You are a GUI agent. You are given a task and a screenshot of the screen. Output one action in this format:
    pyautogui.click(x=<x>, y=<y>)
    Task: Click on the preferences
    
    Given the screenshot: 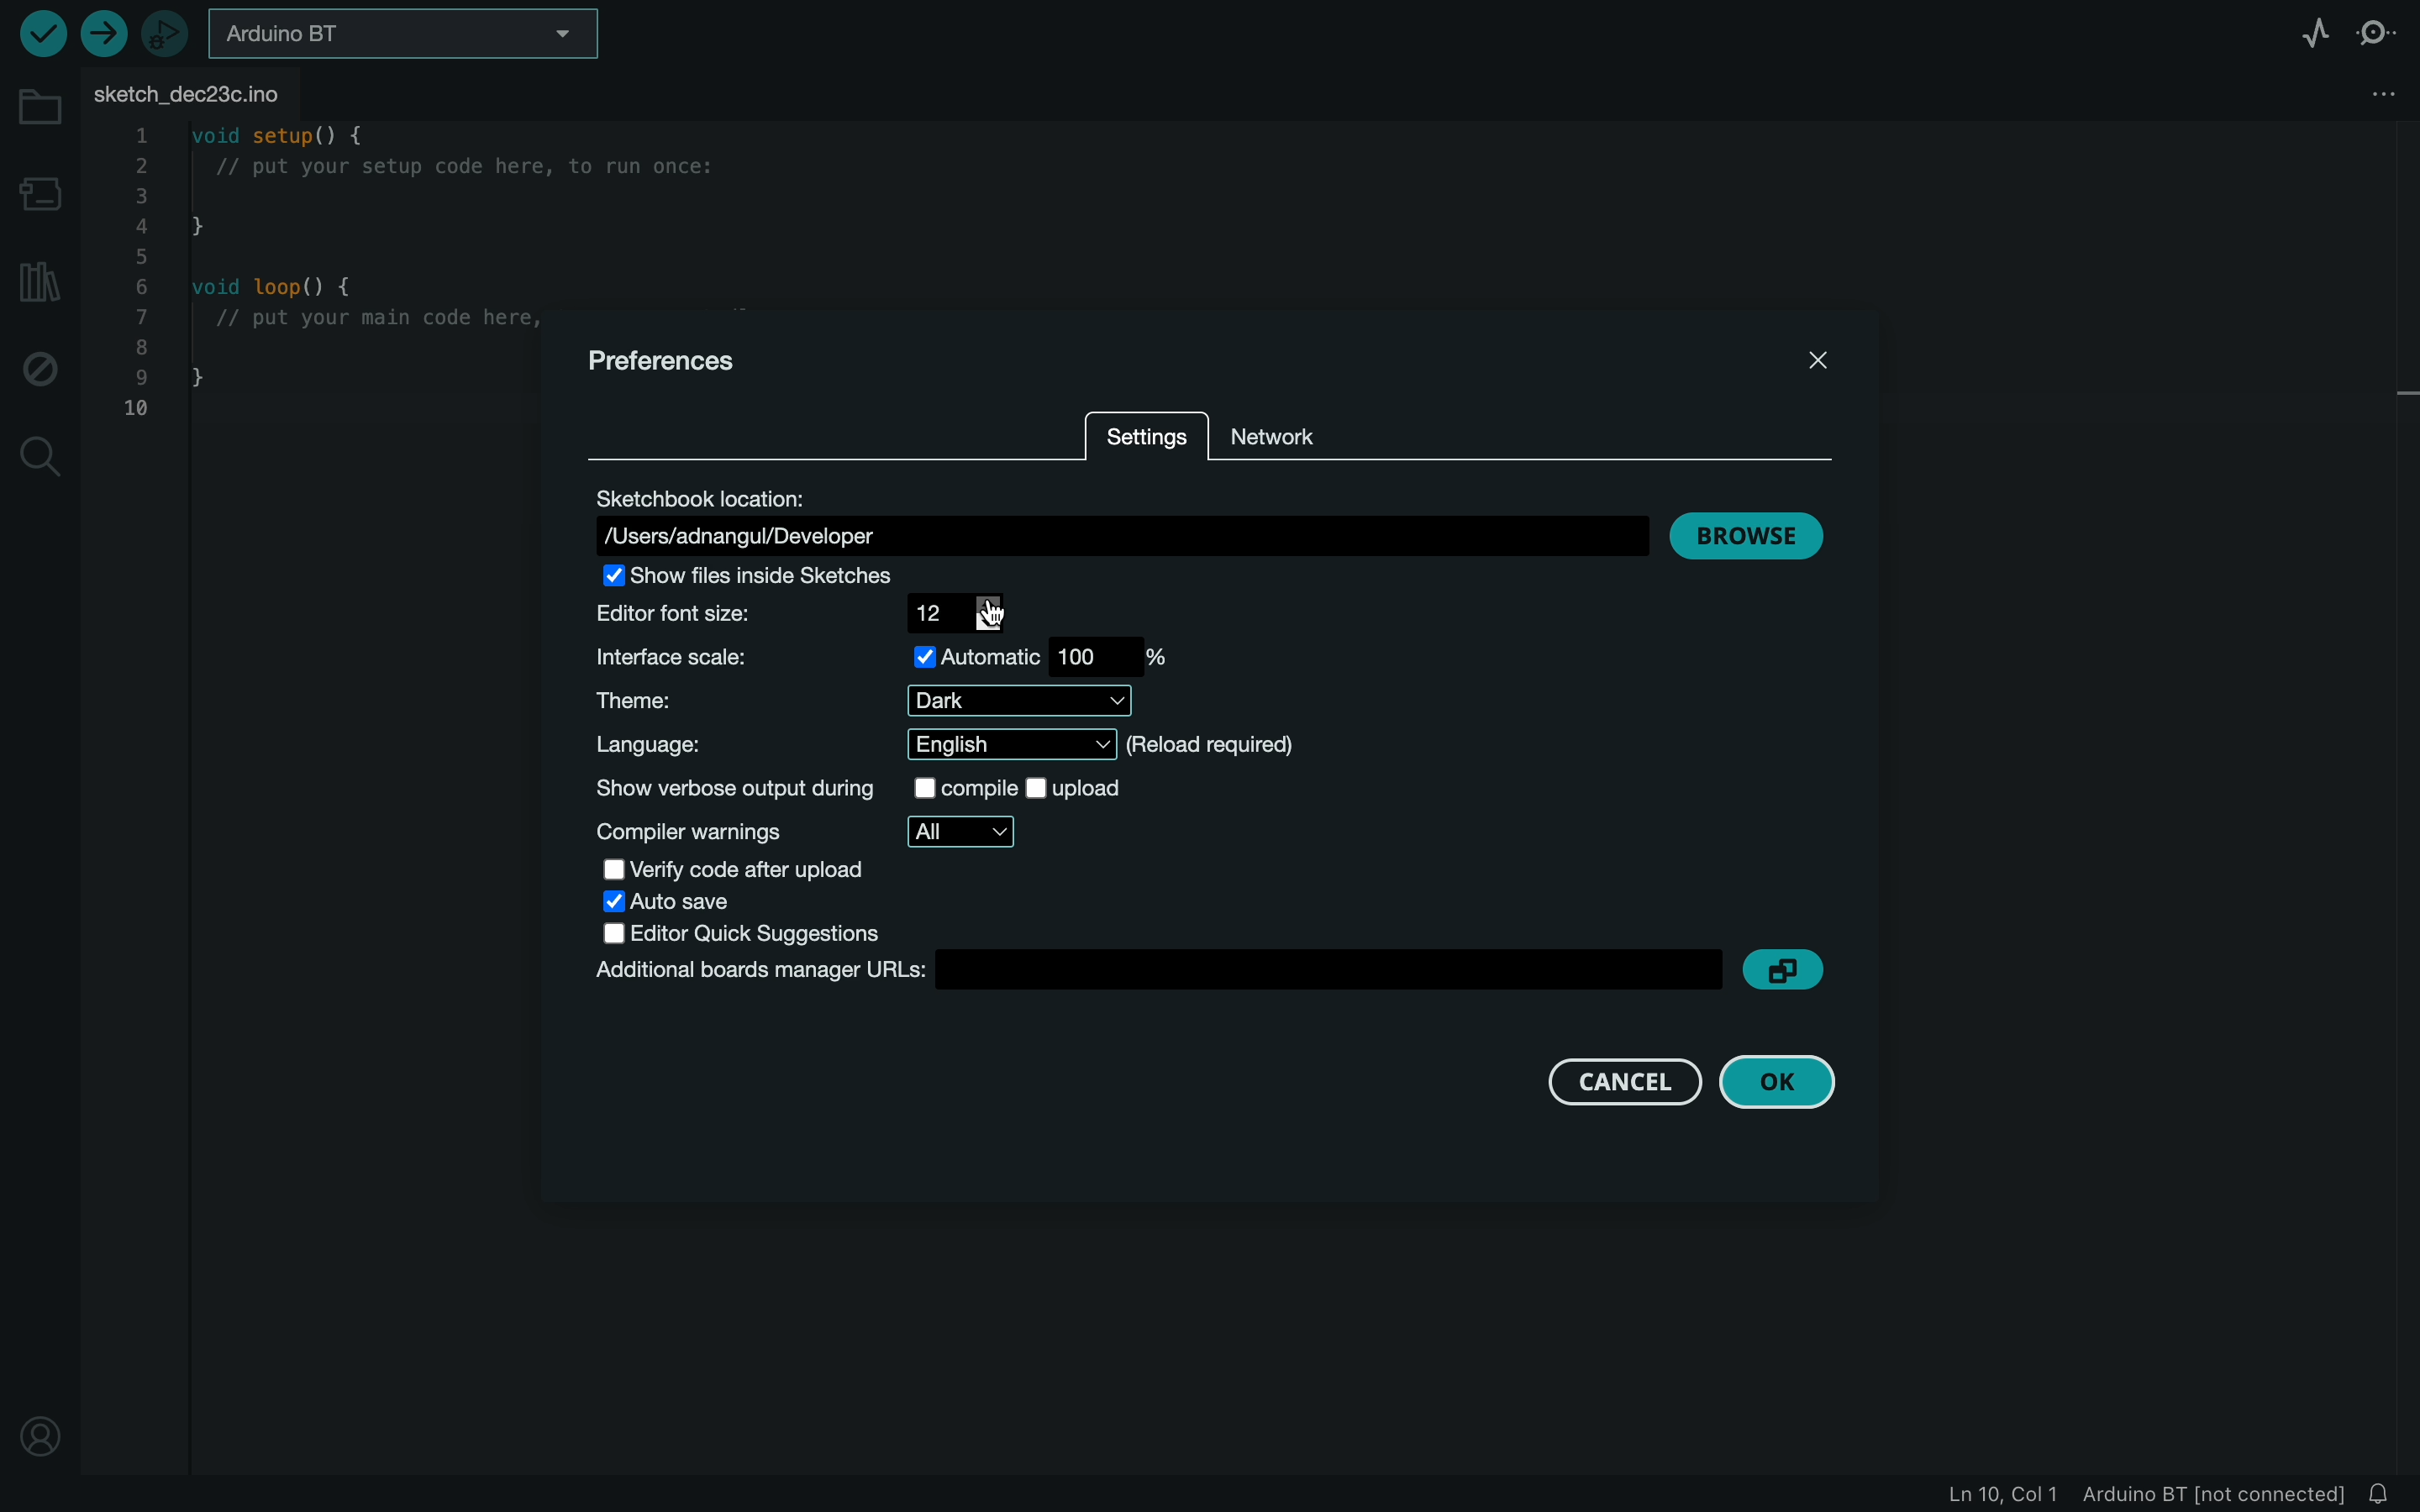 What is the action you would take?
    pyautogui.click(x=668, y=363)
    